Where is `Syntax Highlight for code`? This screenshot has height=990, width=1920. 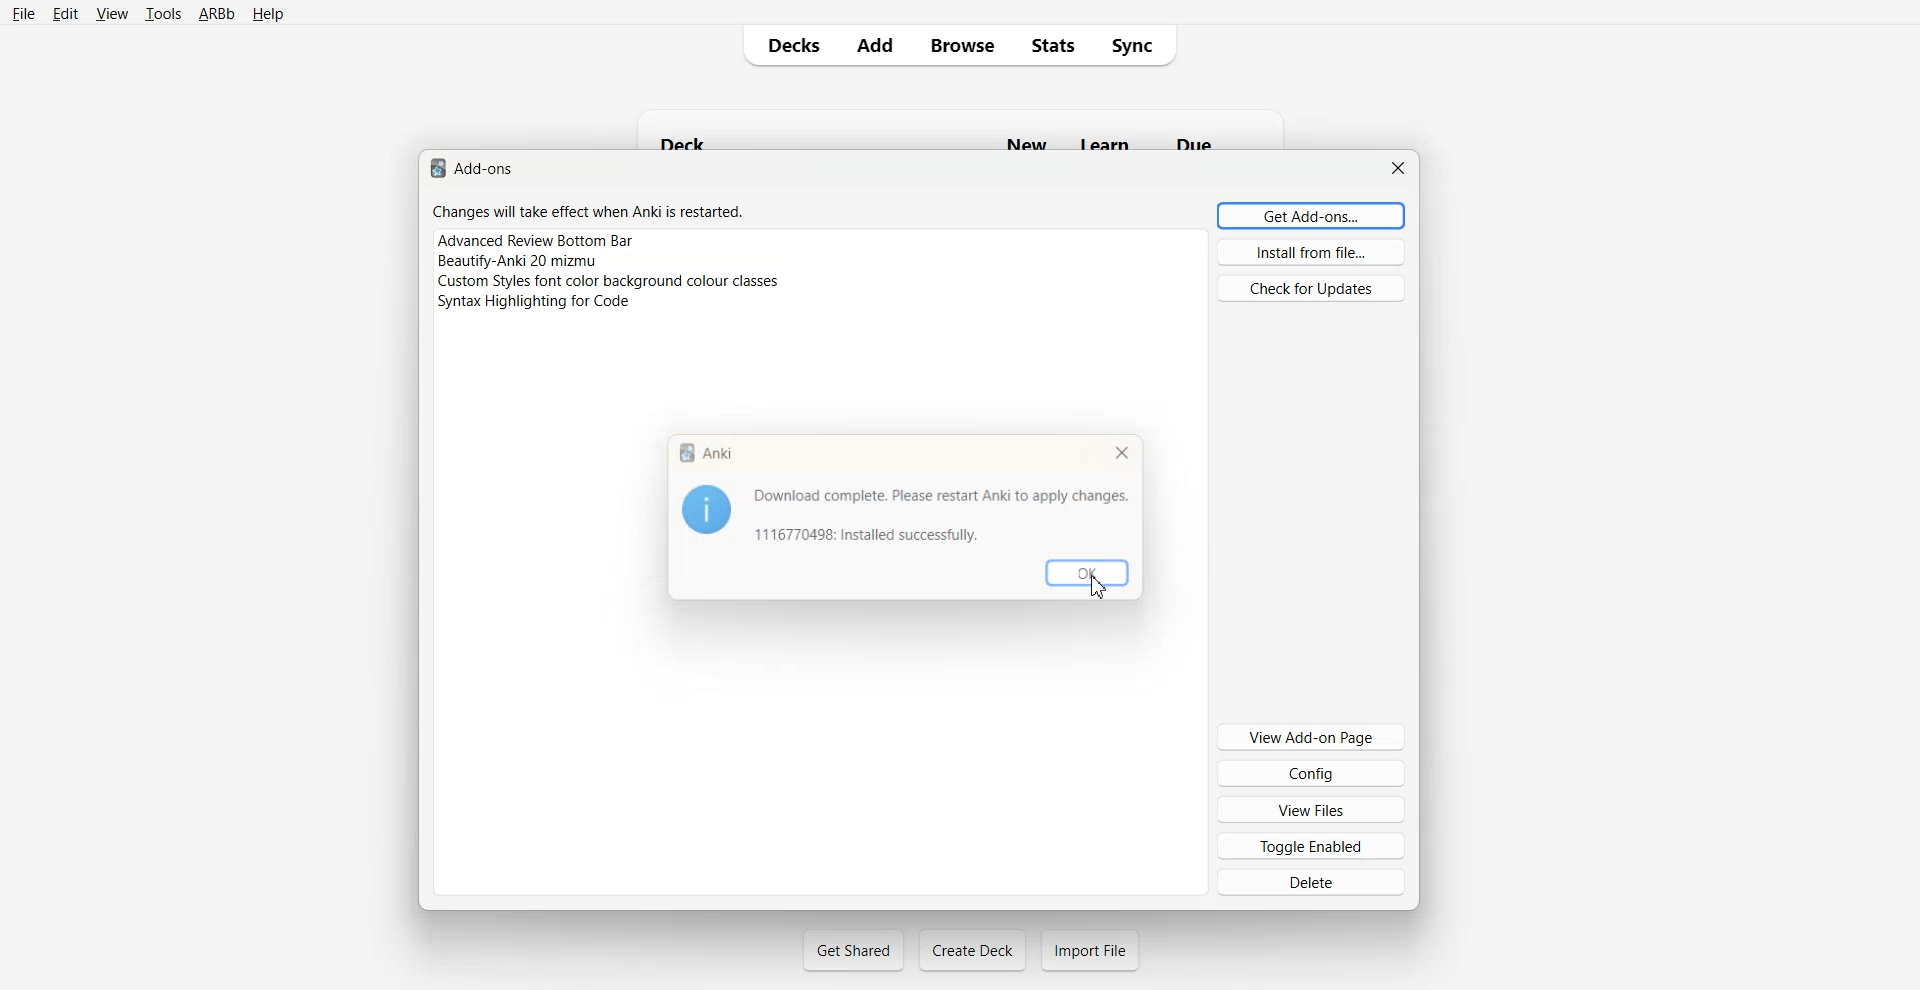
Syntax Highlight for code is located at coordinates (820, 304).